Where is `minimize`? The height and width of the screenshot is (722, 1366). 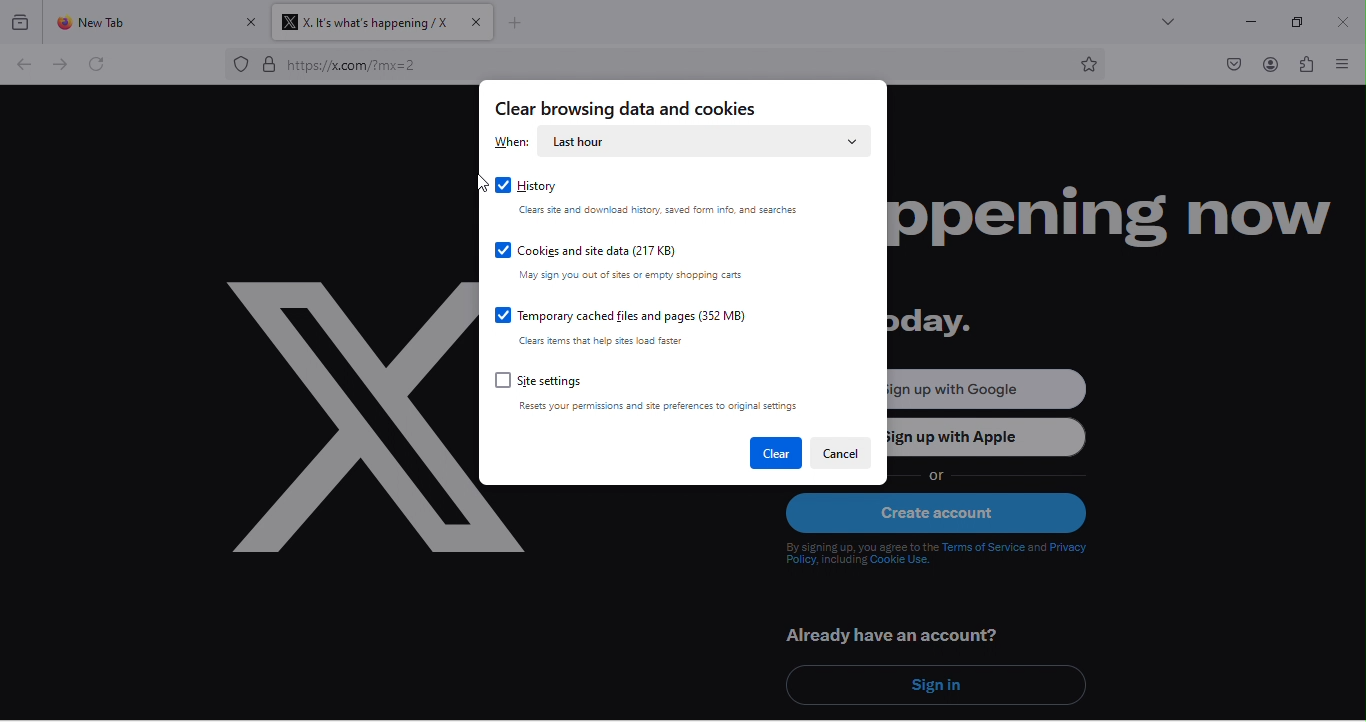
minimize is located at coordinates (1248, 21).